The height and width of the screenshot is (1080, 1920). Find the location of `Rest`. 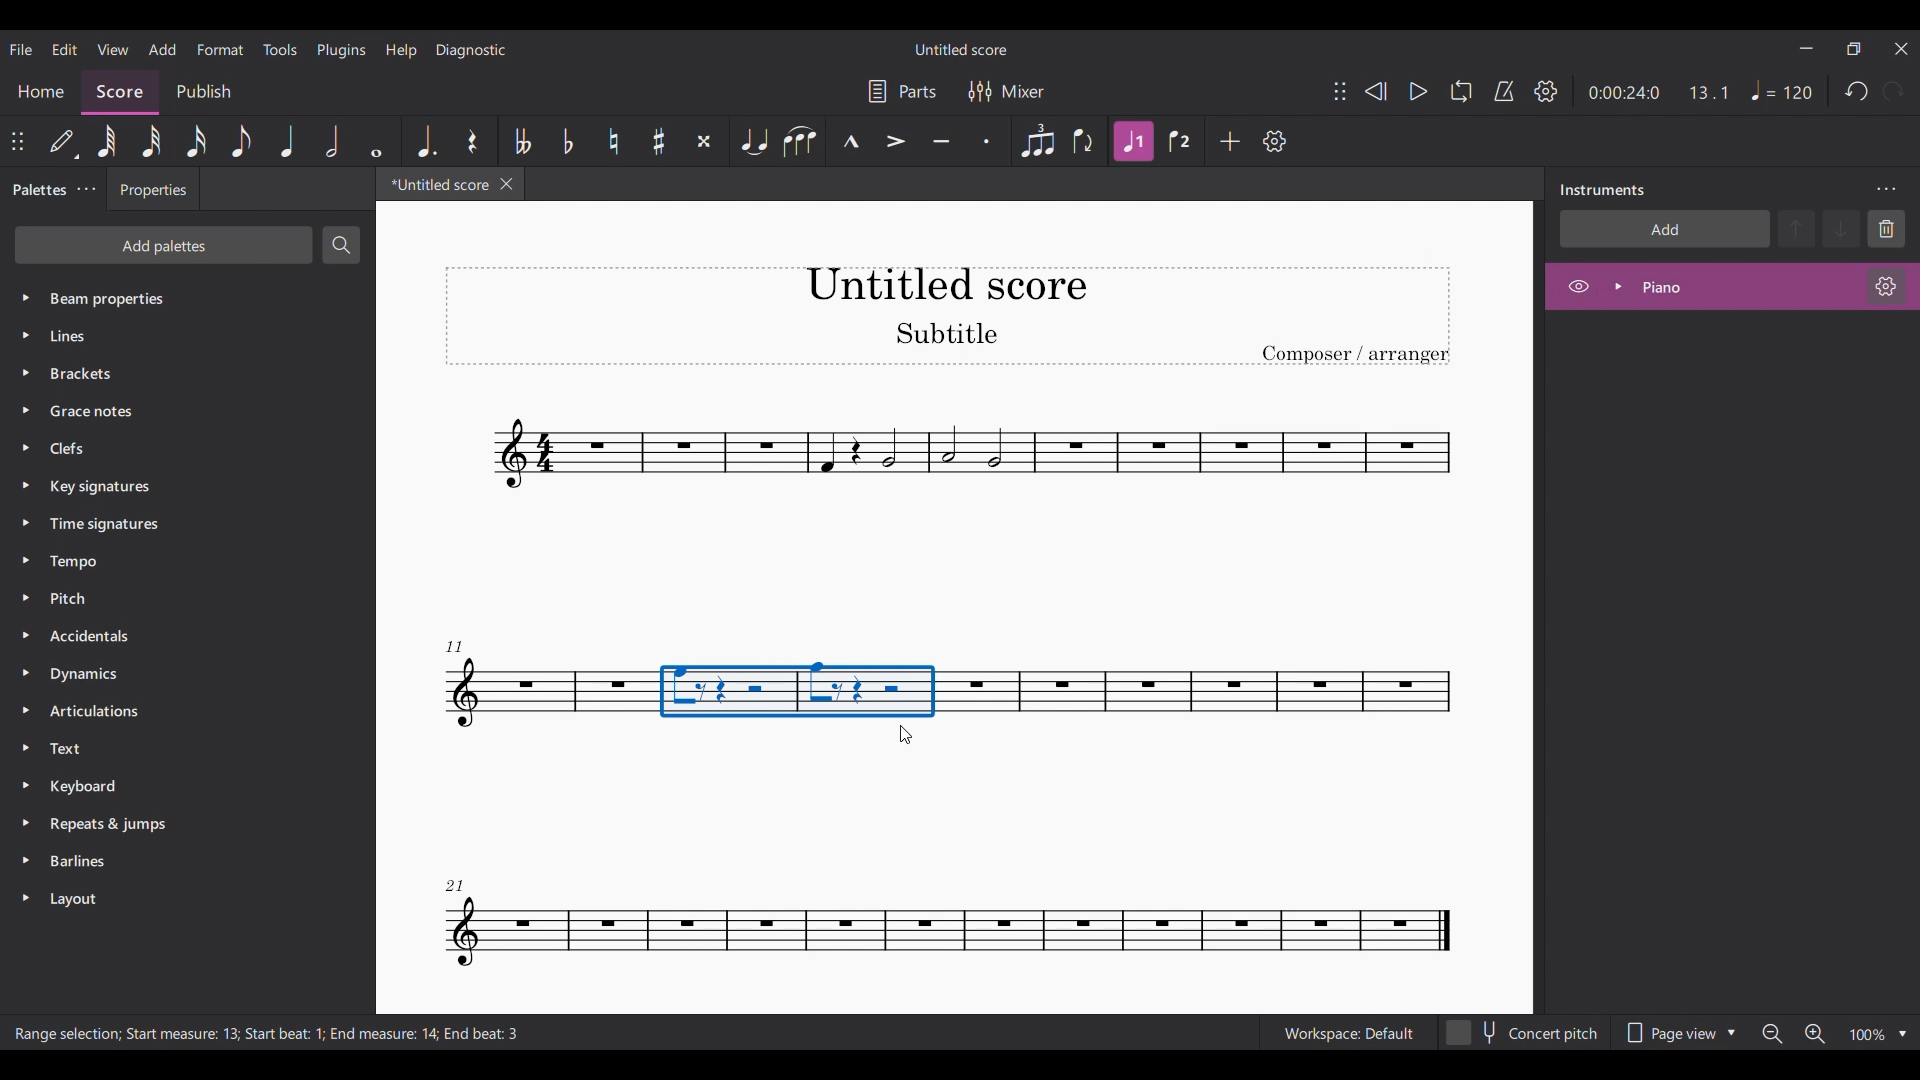

Rest is located at coordinates (472, 141).